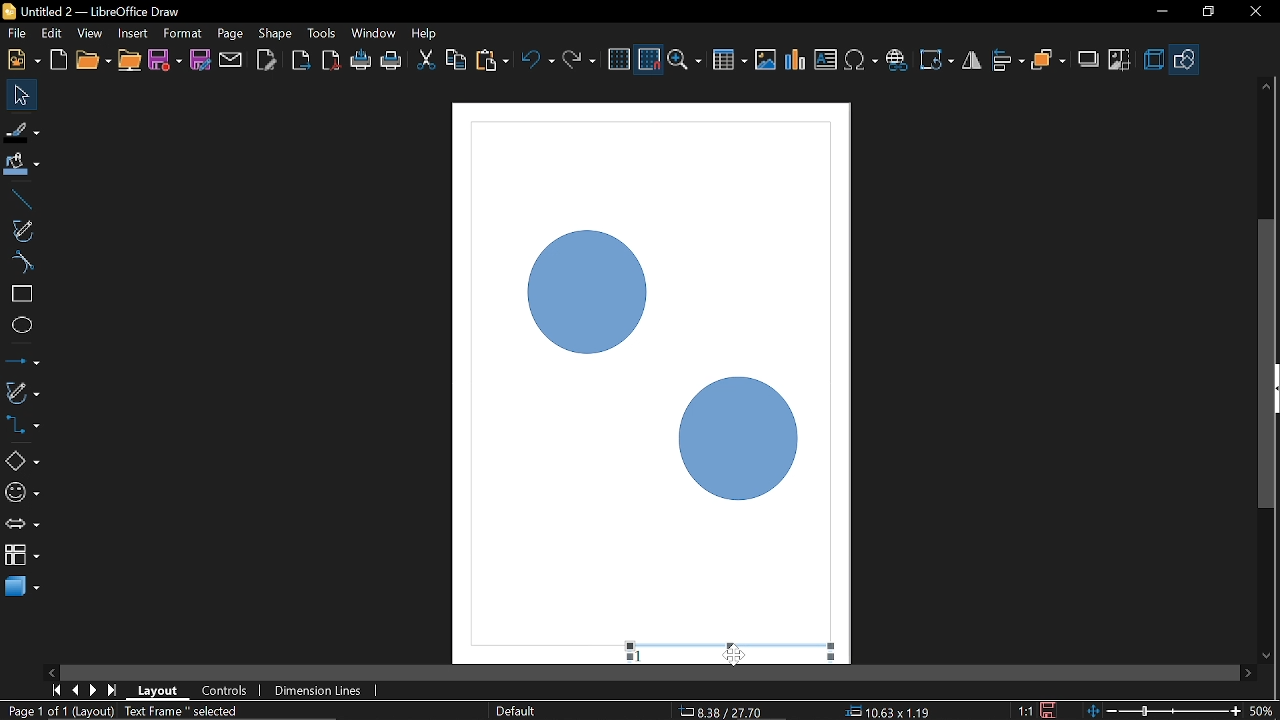 This screenshot has height=720, width=1280. I want to click on print , so click(362, 61).